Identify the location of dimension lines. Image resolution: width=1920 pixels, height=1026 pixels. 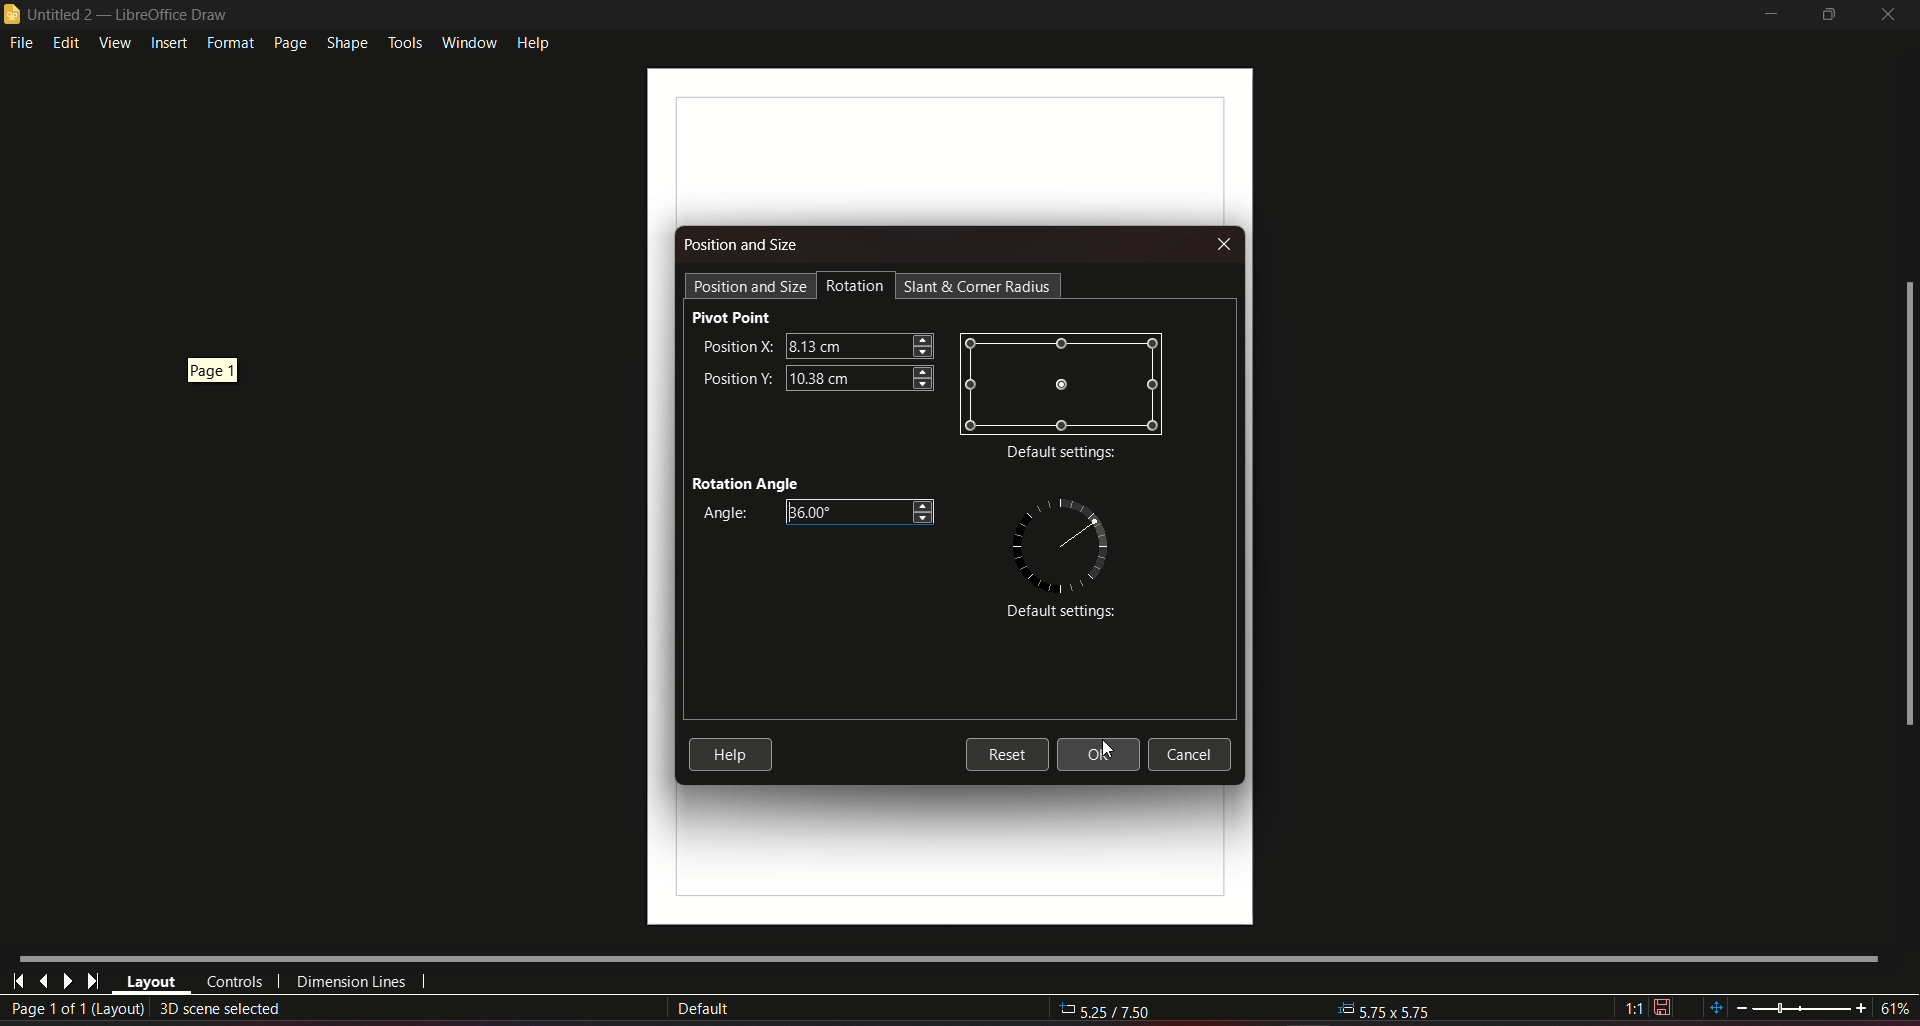
(352, 985).